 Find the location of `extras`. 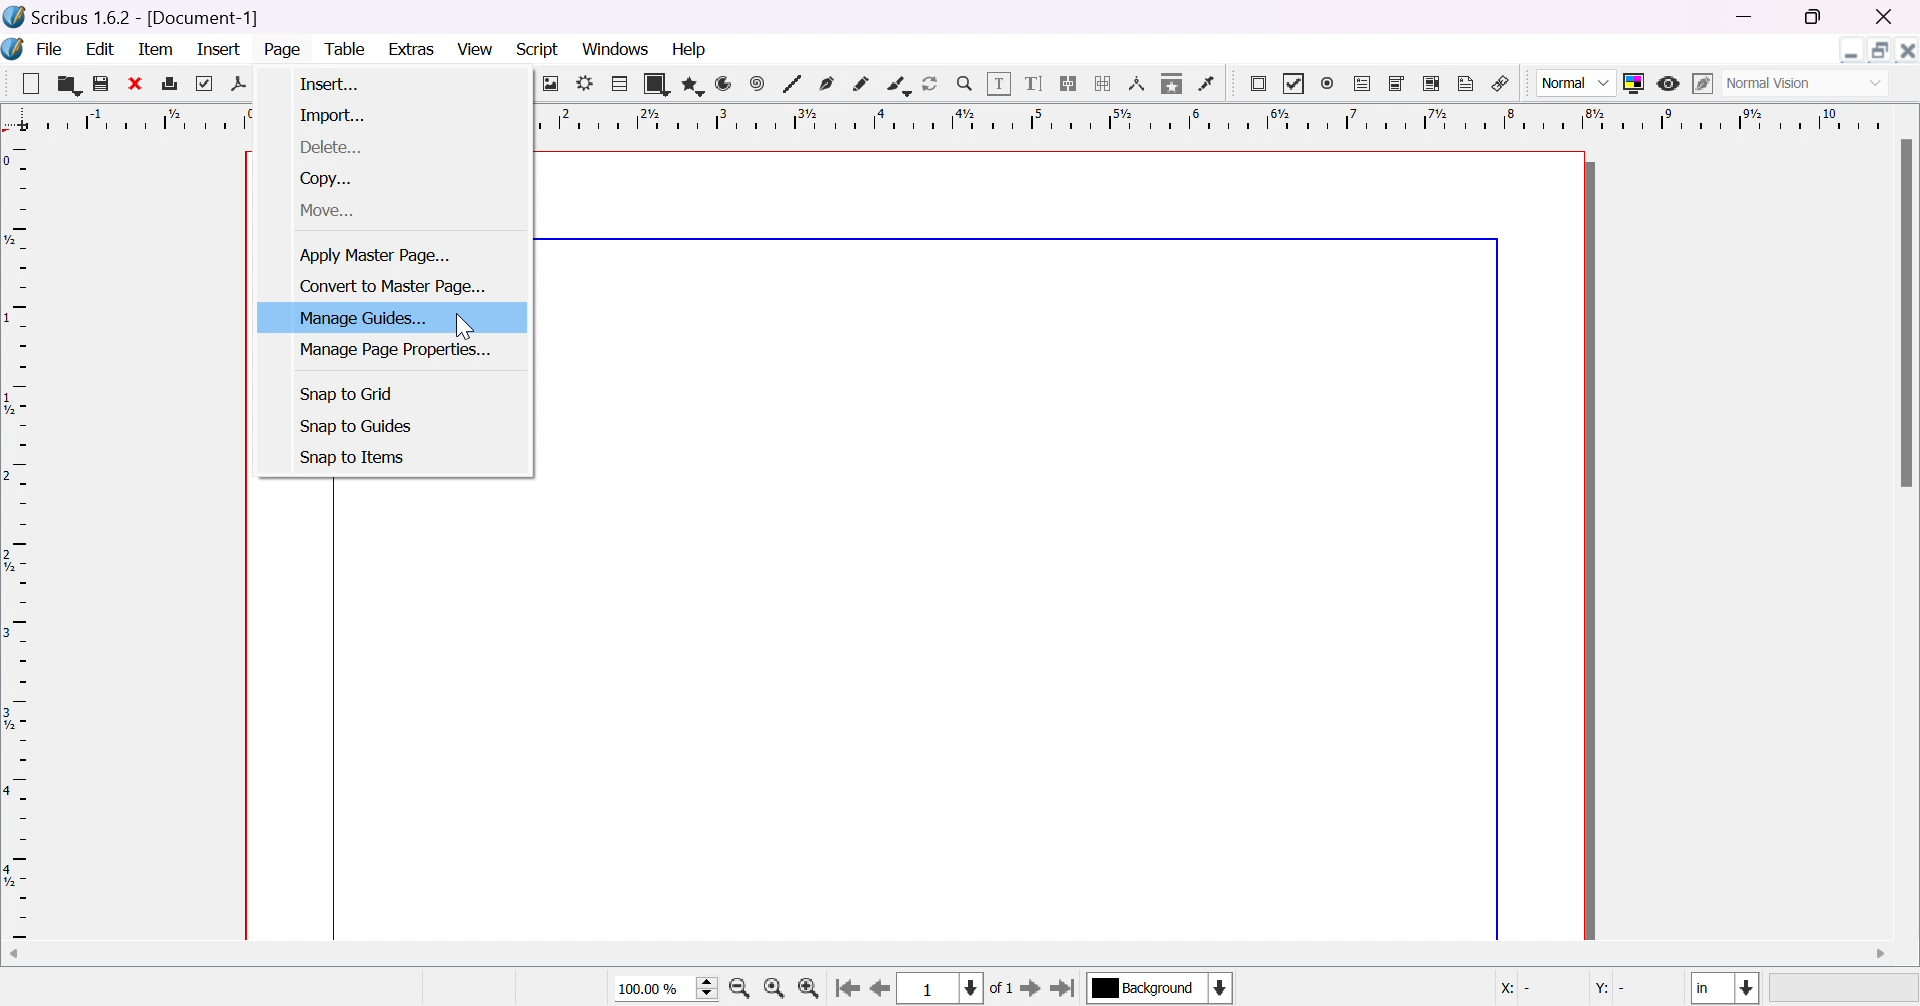

extras is located at coordinates (419, 50).